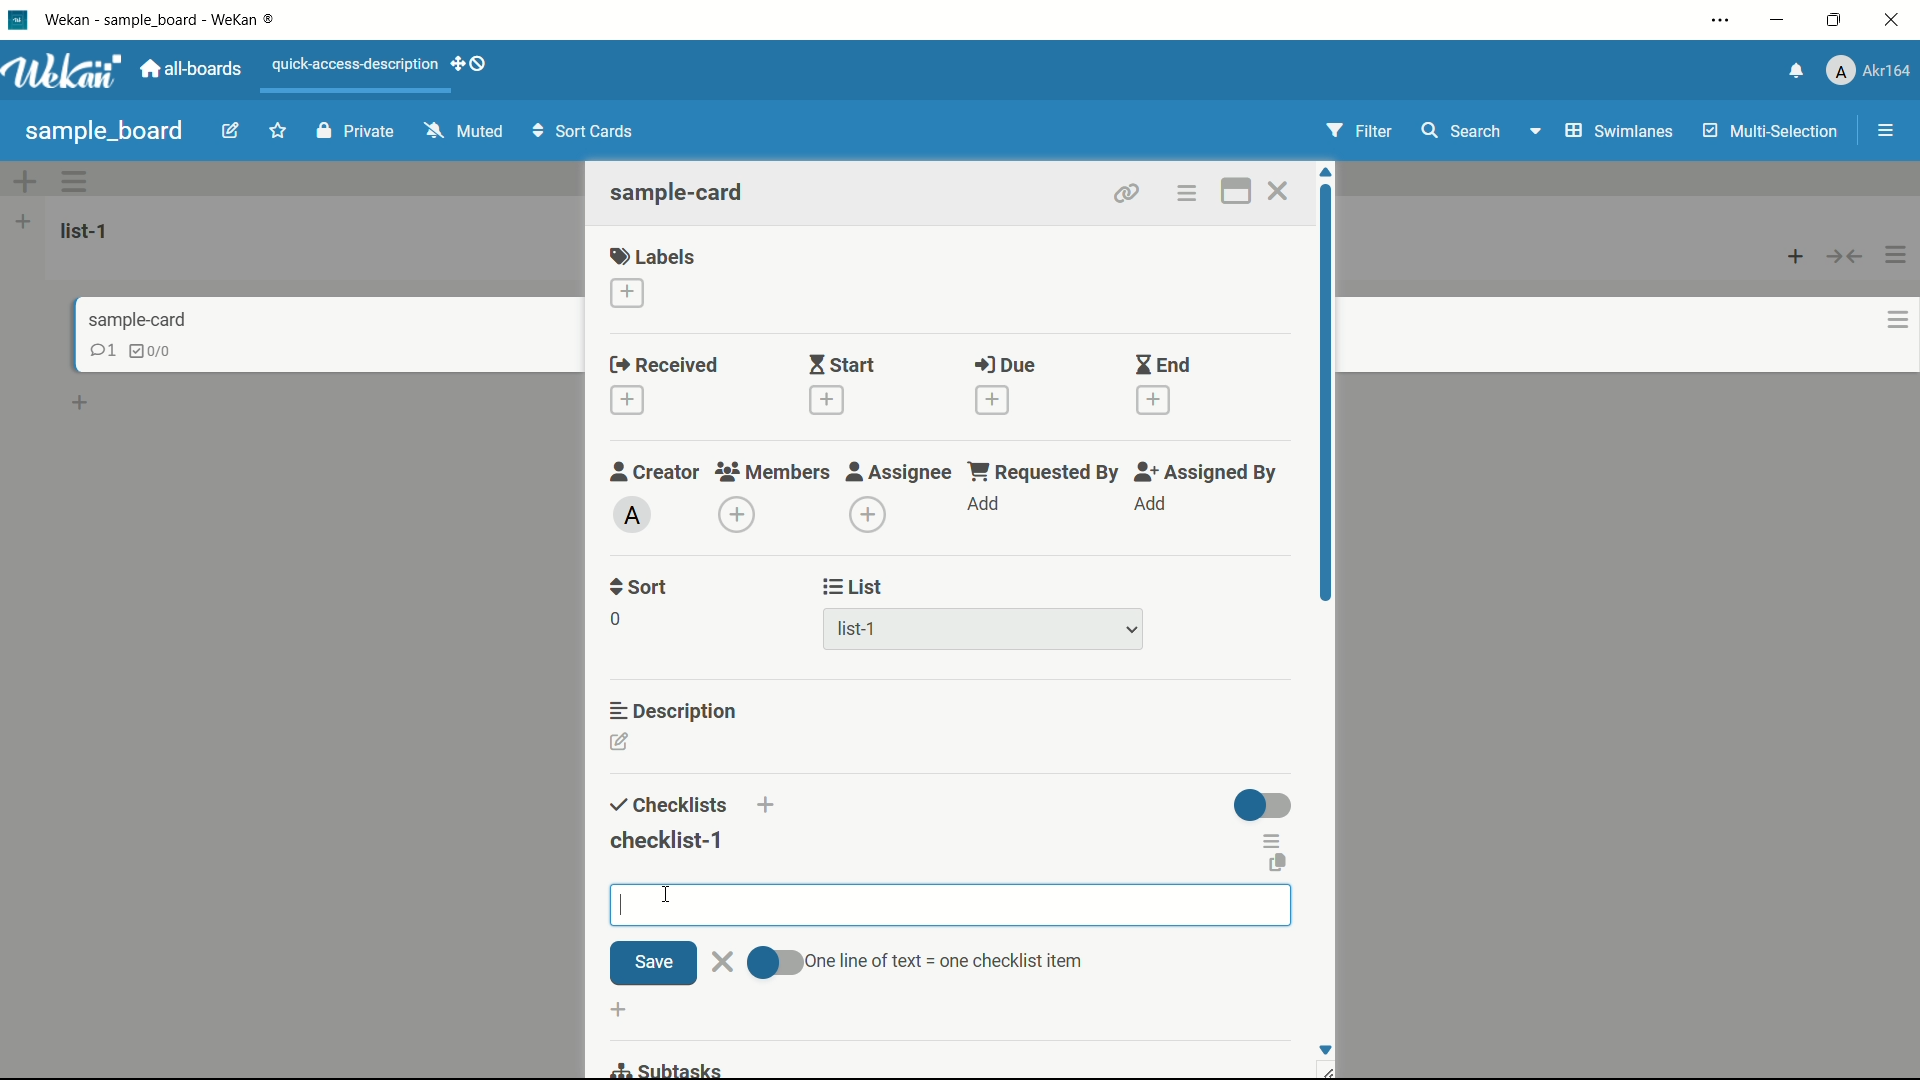  I want to click on button, so click(1850, 255).